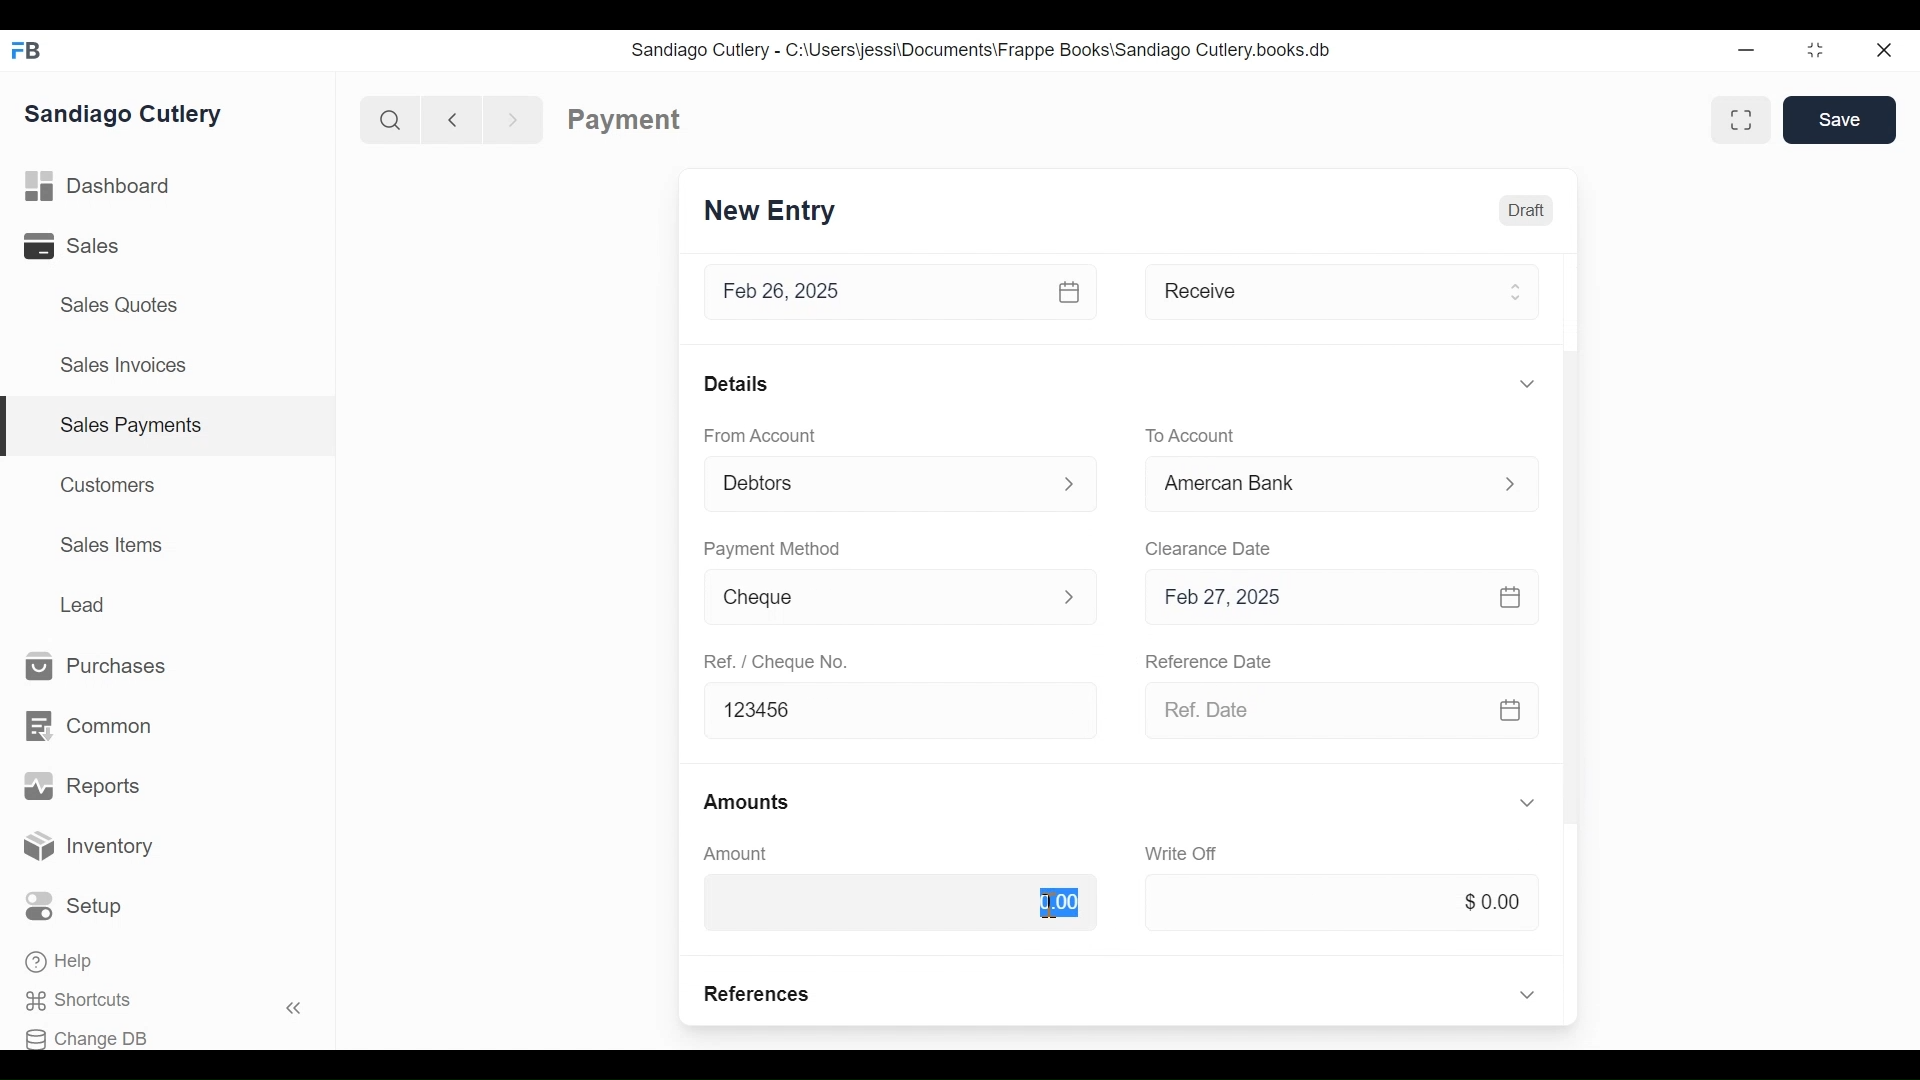  Describe the element at coordinates (759, 994) in the screenshot. I see `References` at that location.